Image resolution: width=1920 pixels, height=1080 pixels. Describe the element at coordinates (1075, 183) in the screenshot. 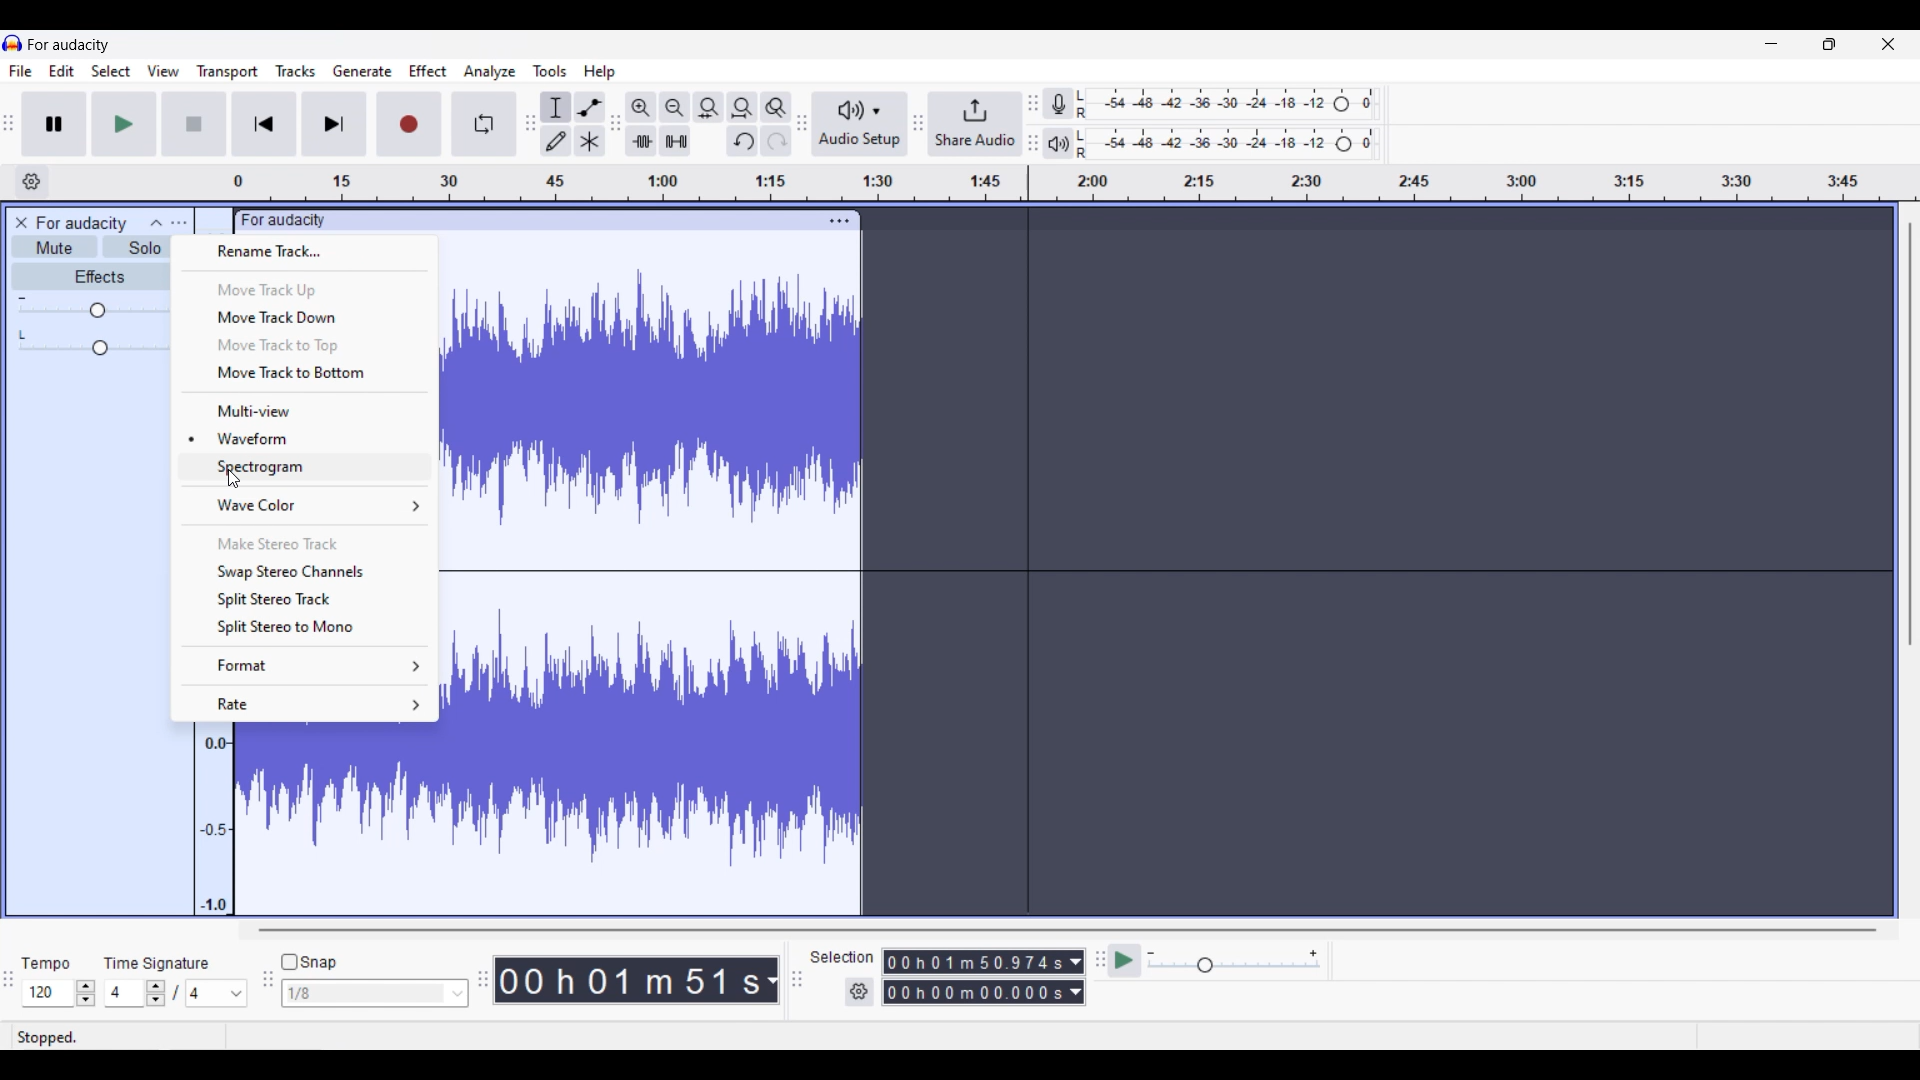

I see `Scale to measure track length` at that location.